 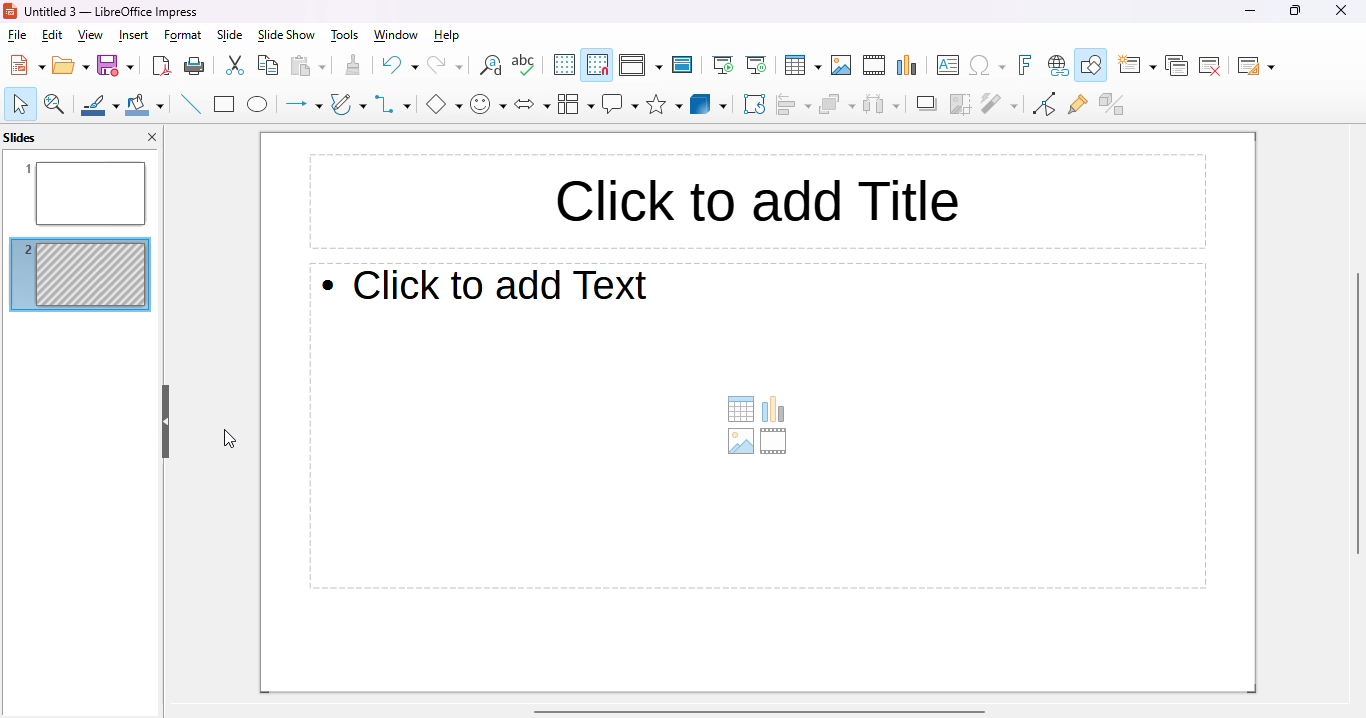 What do you see at coordinates (230, 36) in the screenshot?
I see `slide` at bounding box center [230, 36].